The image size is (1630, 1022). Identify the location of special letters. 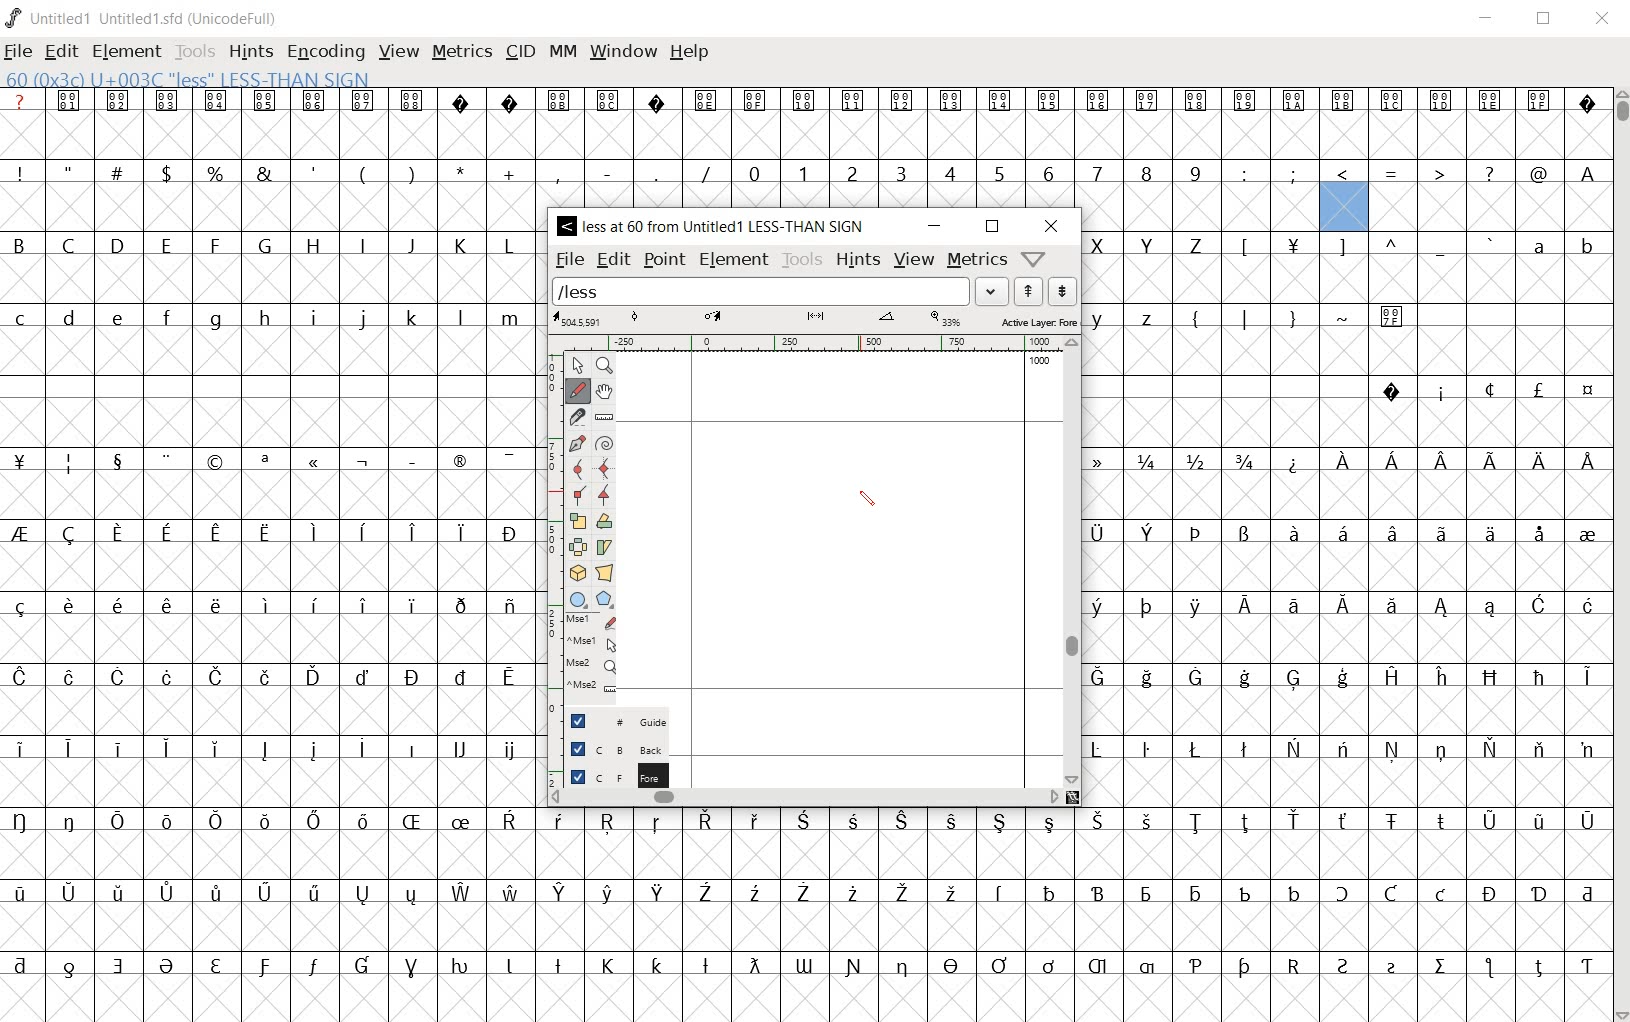
(277, 532).